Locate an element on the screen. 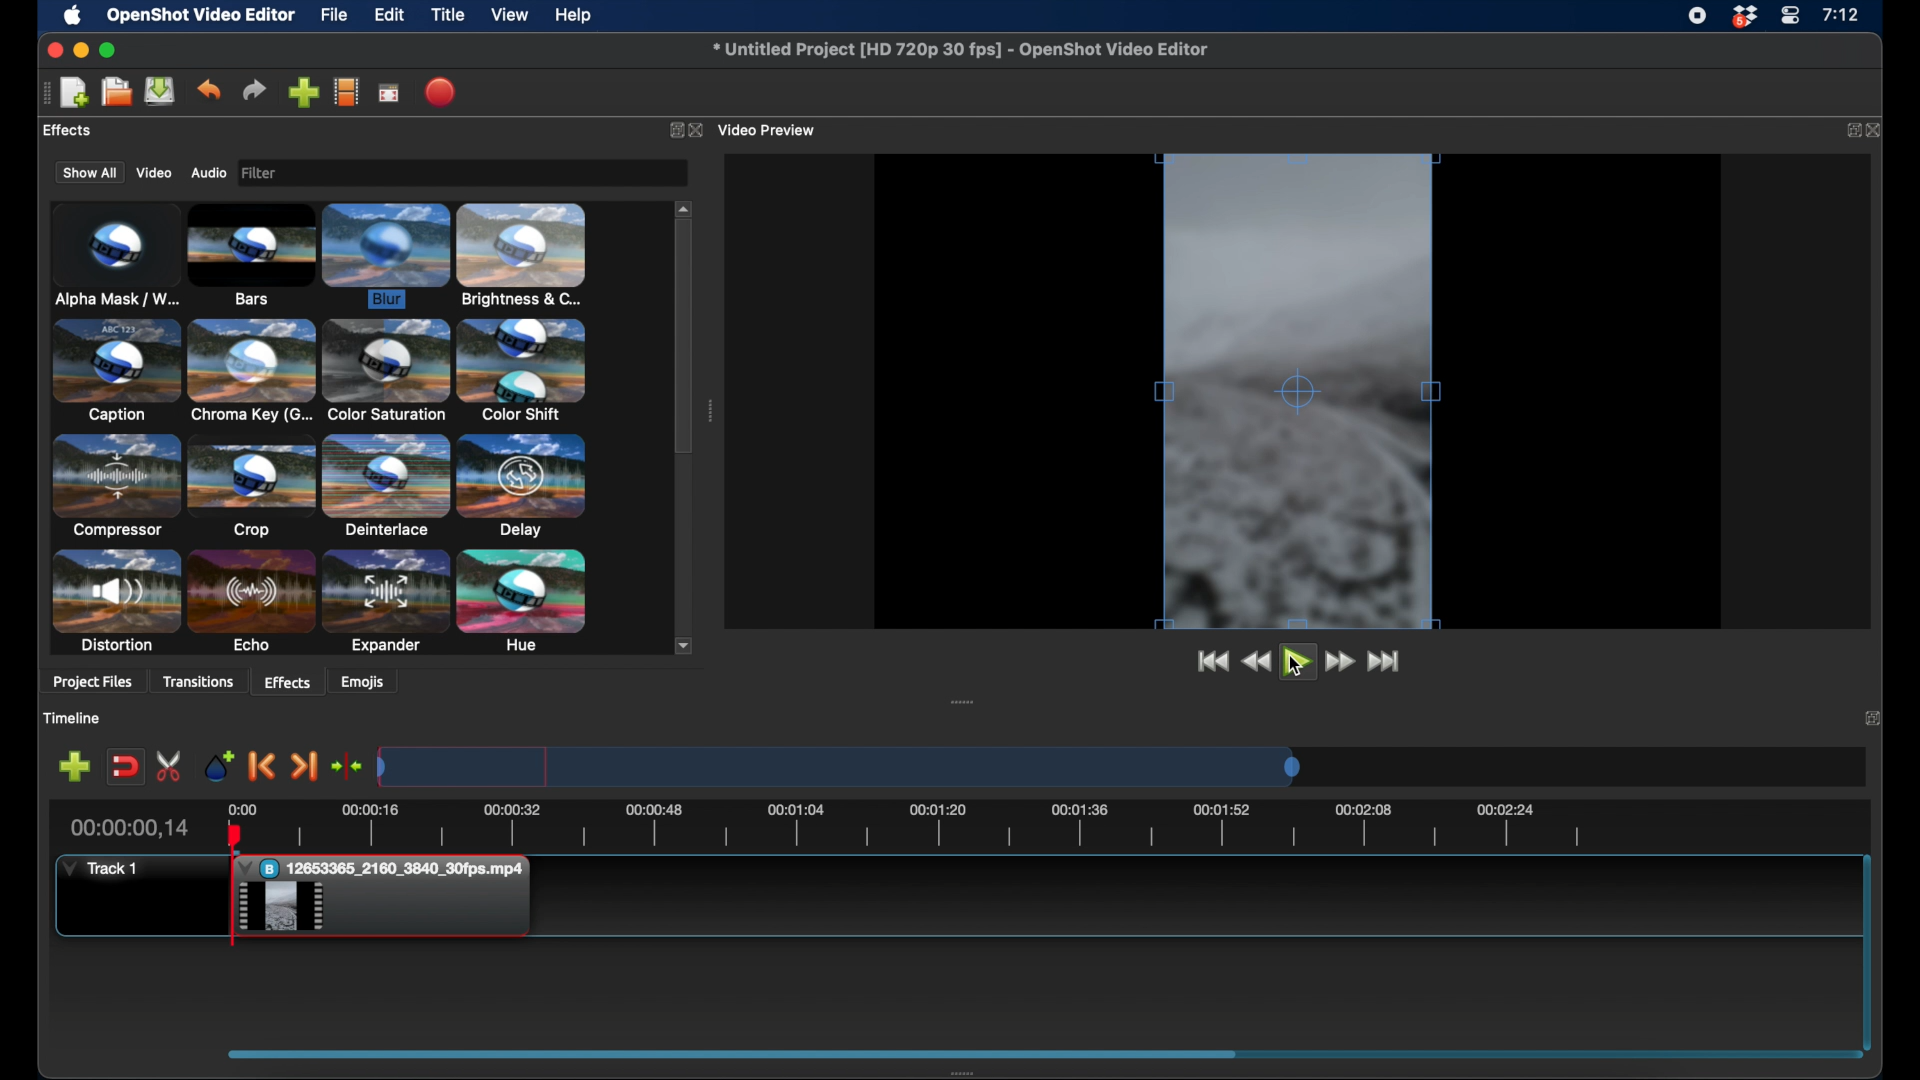 This screenshot has width=1920, height=1080. color saturation is located at coordinates (385, 371).